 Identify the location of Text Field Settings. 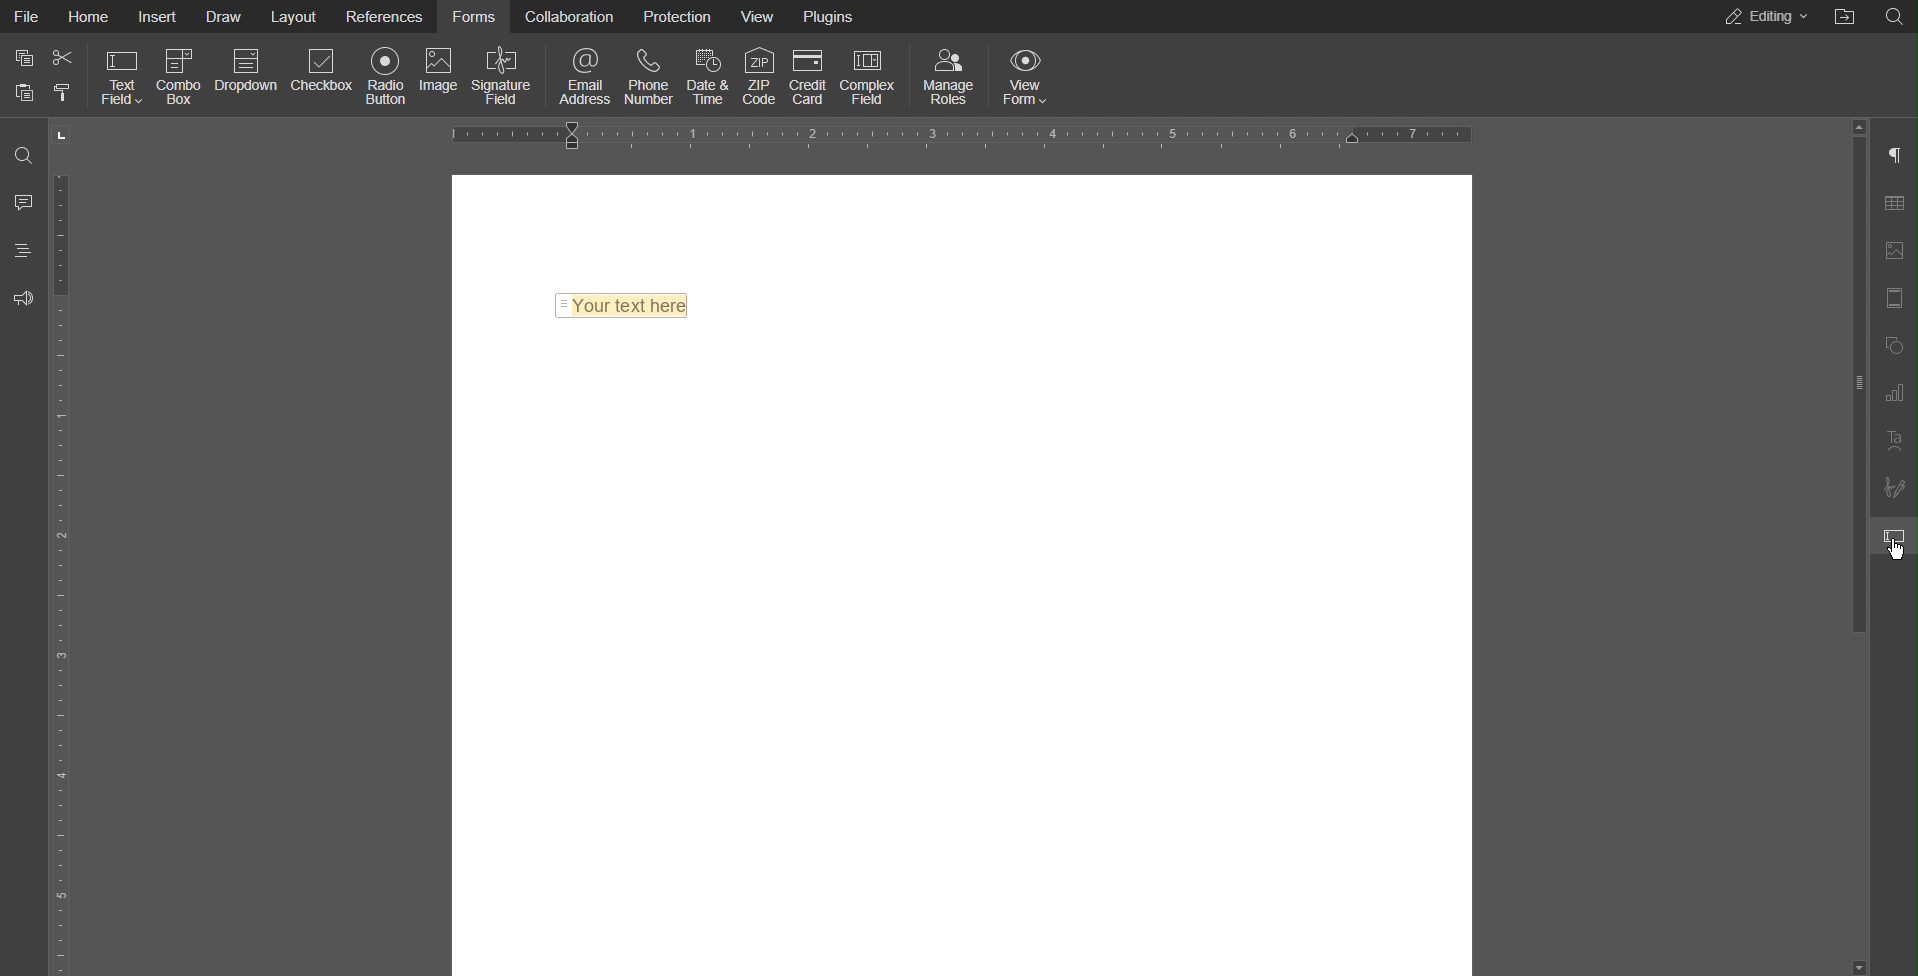
(1893, 535).